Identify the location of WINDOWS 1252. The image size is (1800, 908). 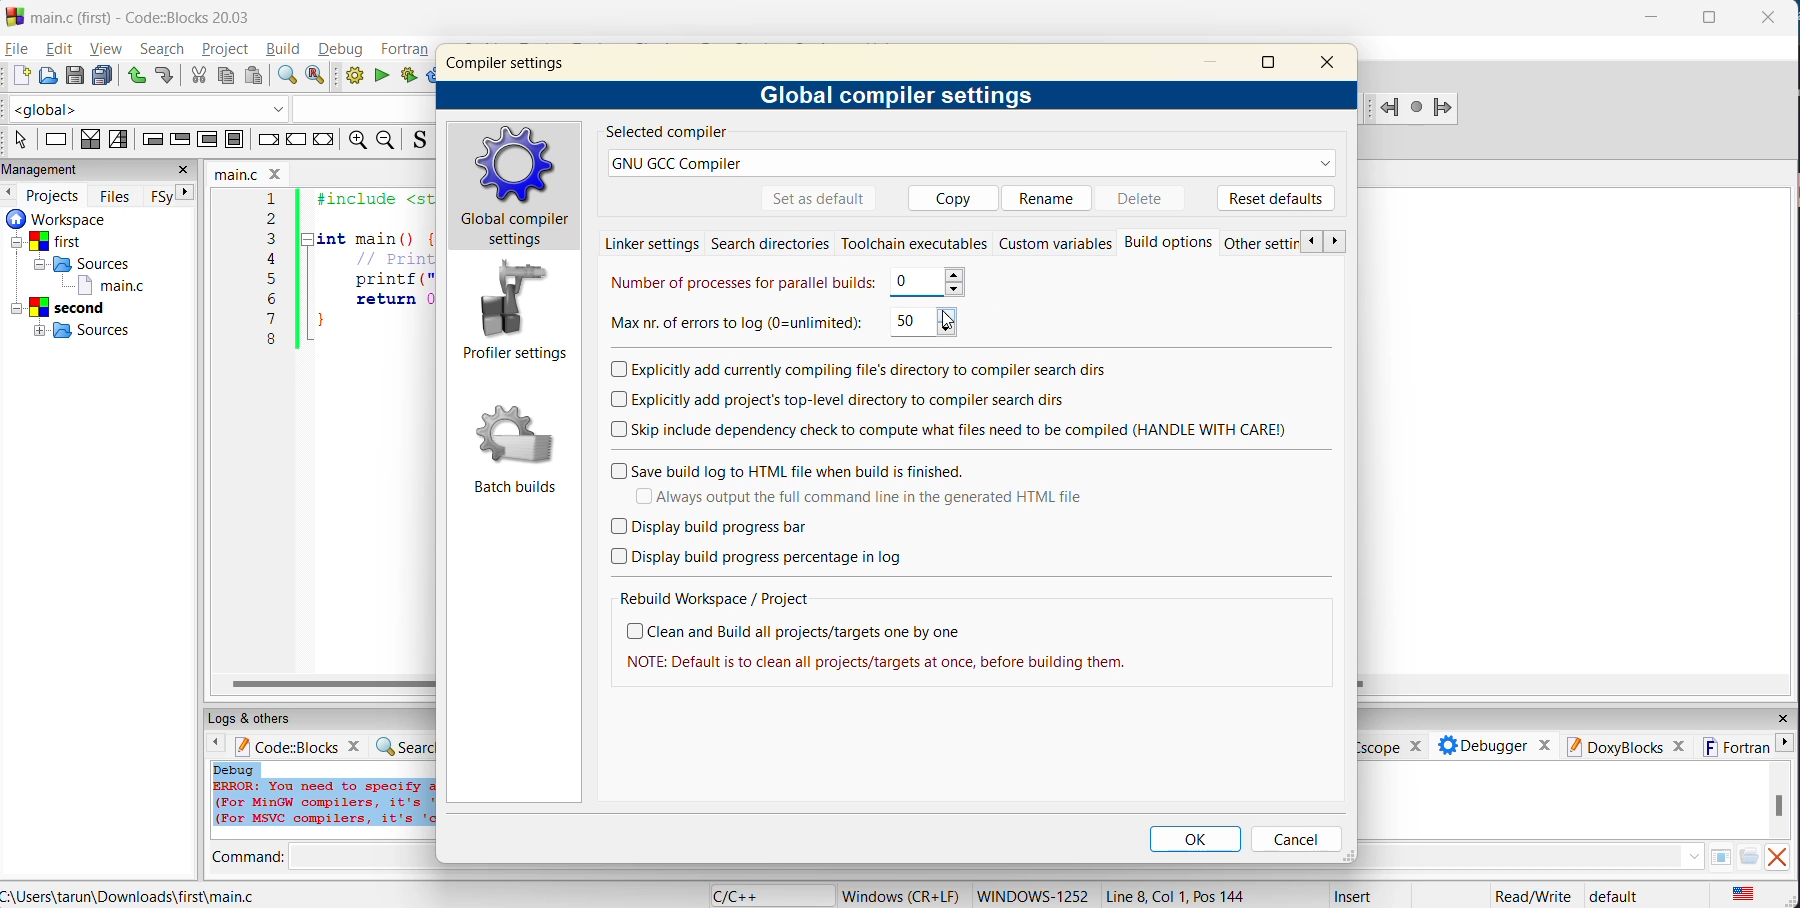
(1030, 896).